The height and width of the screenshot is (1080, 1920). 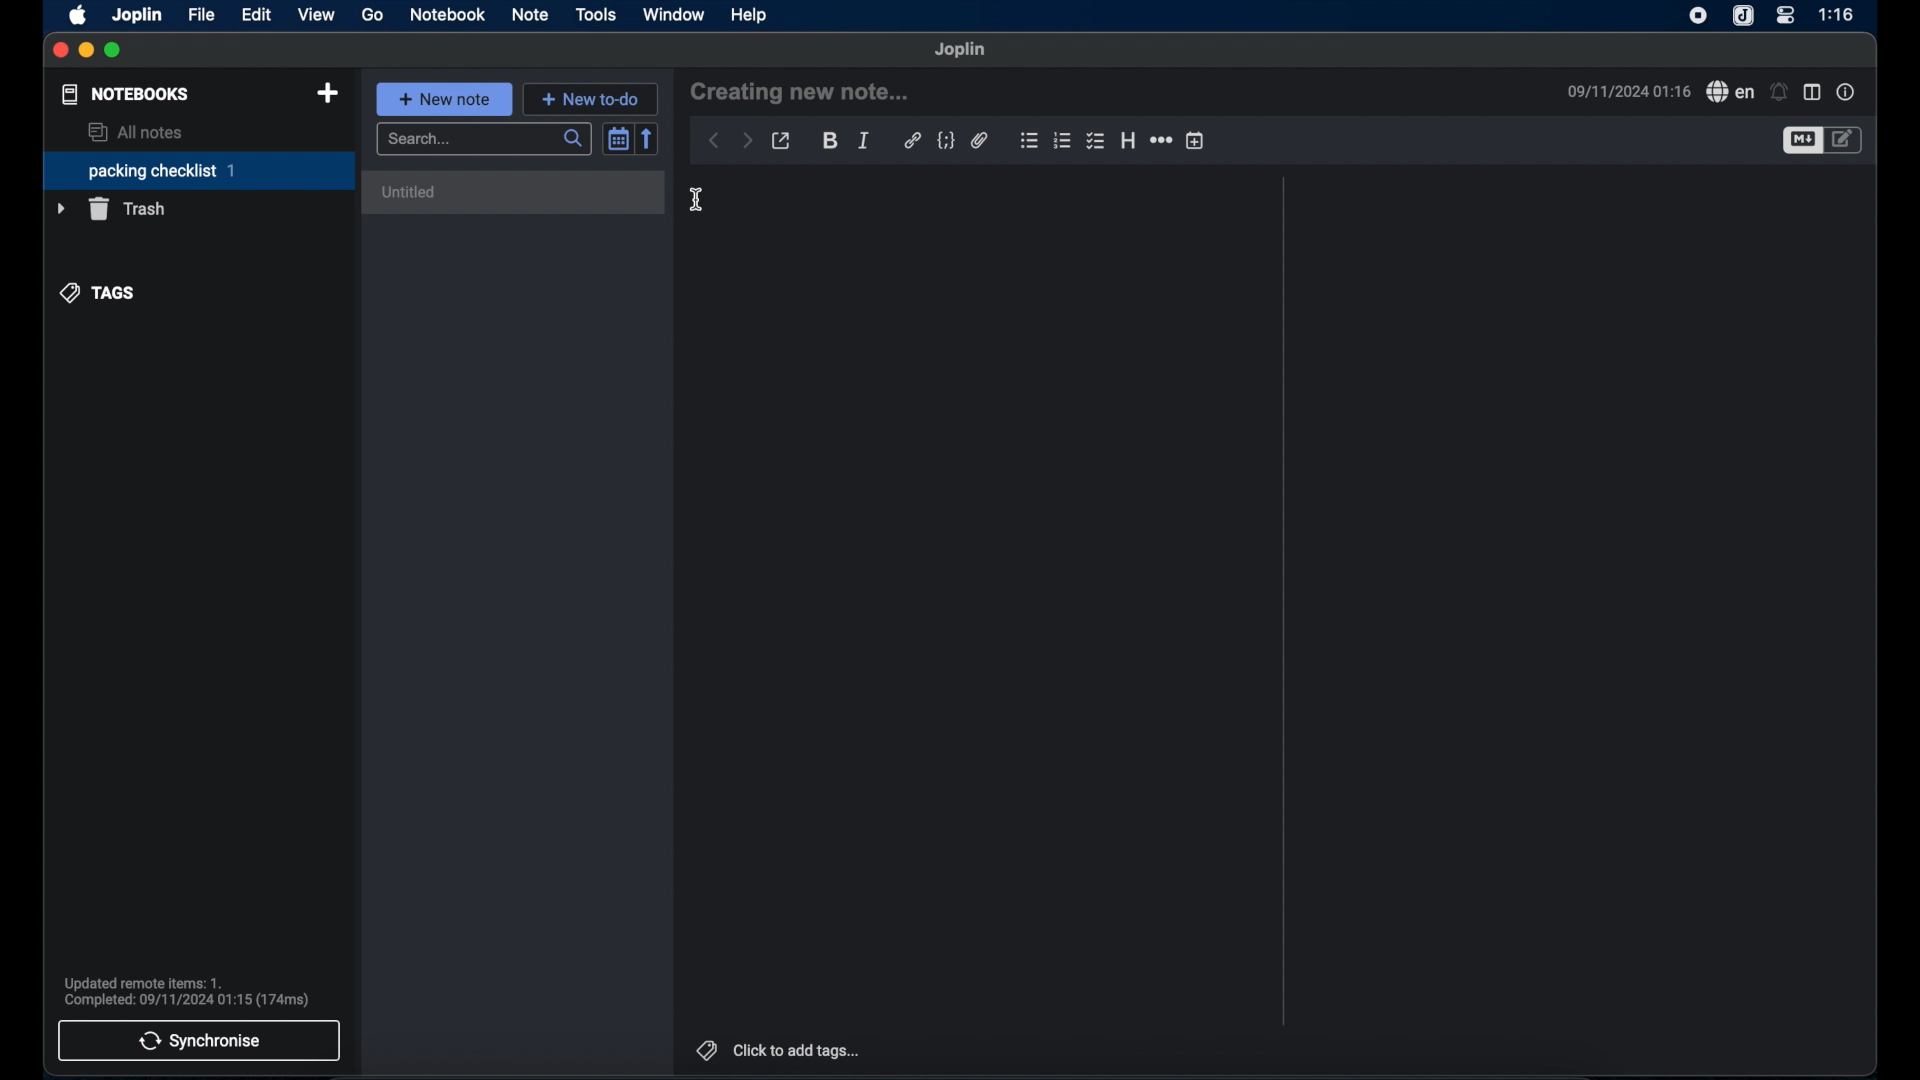 What do you see at coordinates (139, 16) in the screenshot?
I see `joplin` at bounding box center [139, 16].